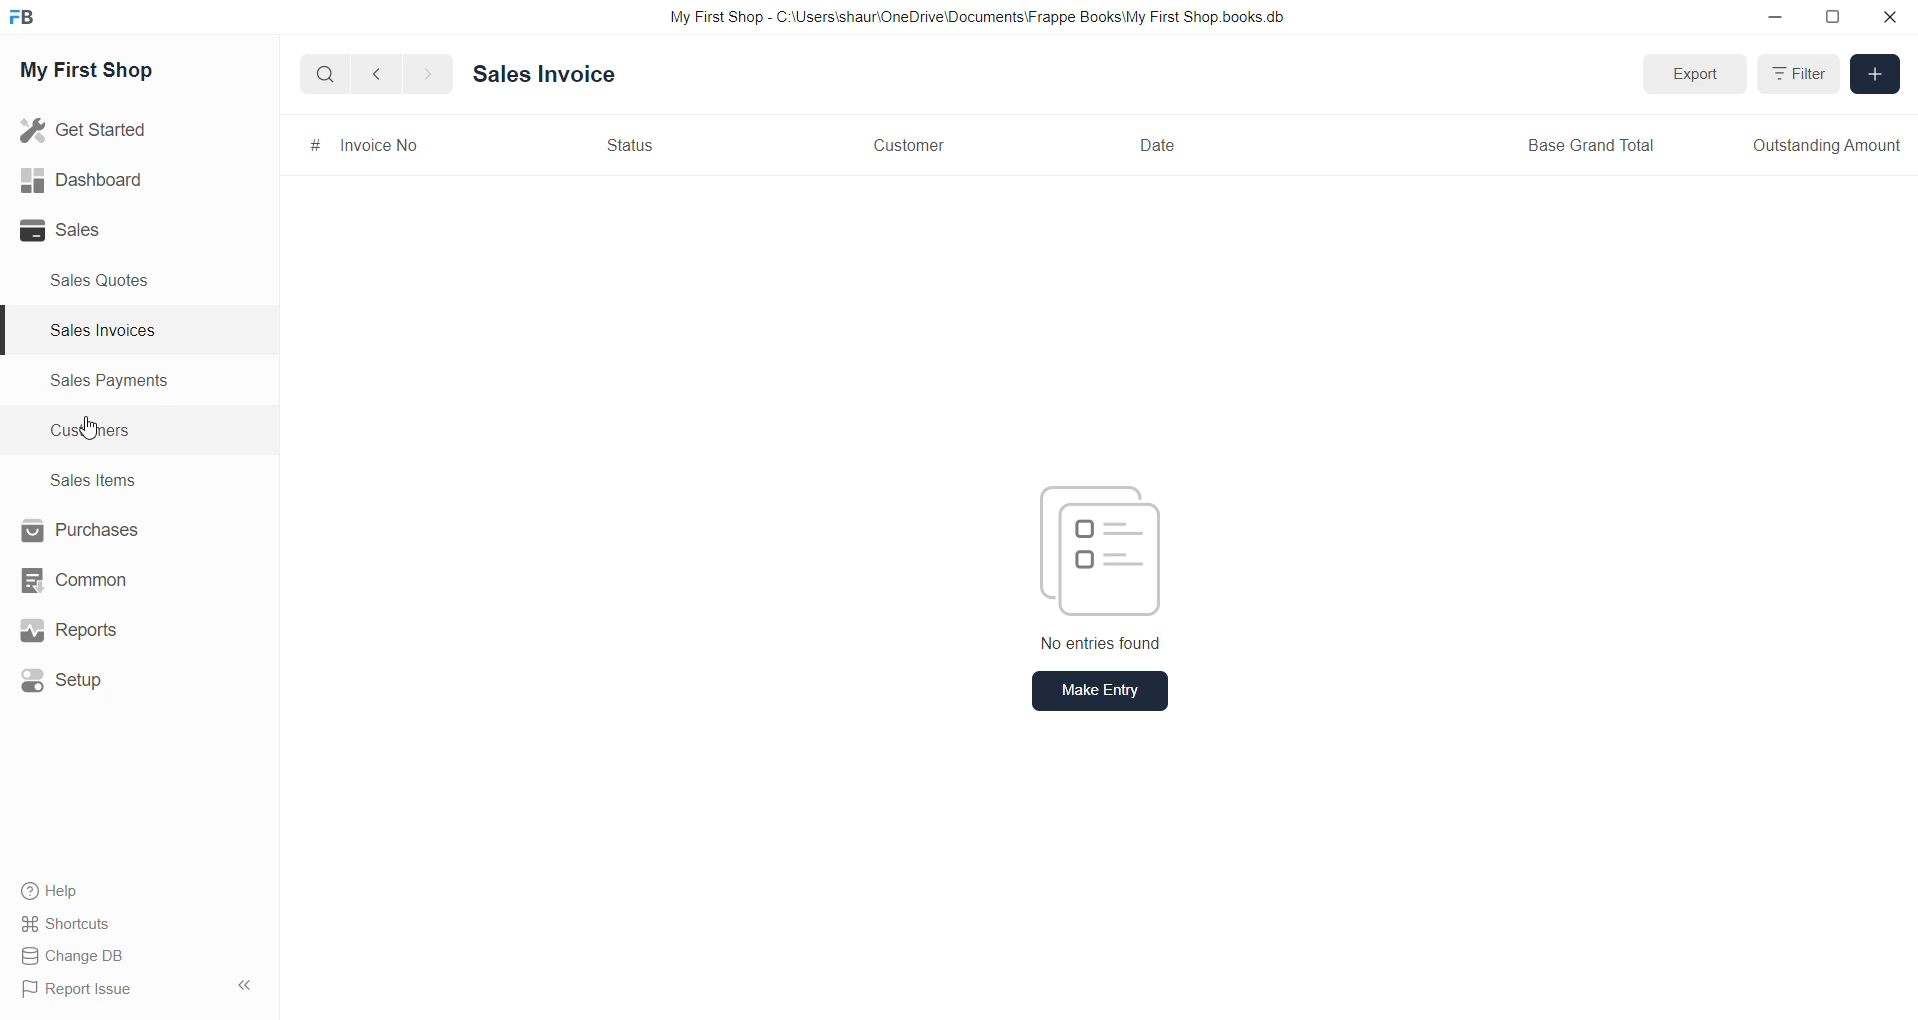 The width and height of the screenshot is (1918, 1020). What do you see at coordinates (77, 955) in the screenshot?
I see ` Change DB` at bounding box center [77, 955].